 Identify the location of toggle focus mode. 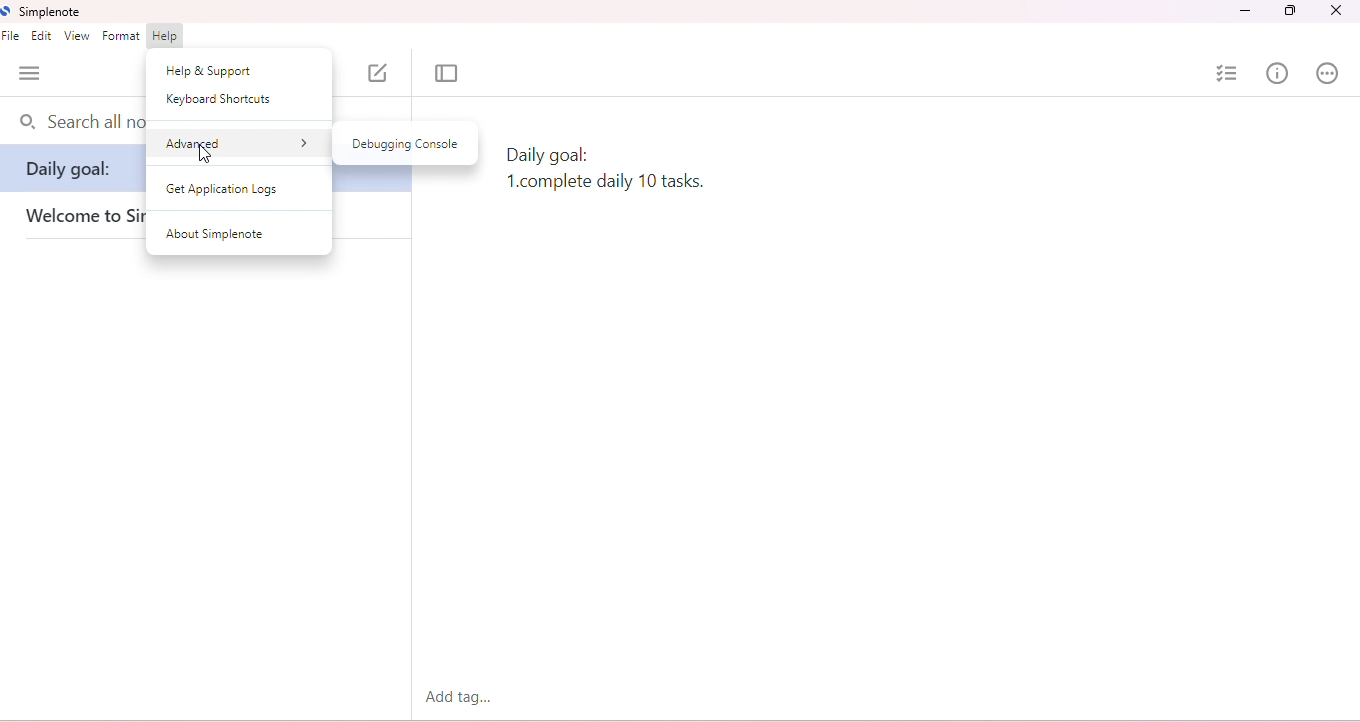
(450, 74).